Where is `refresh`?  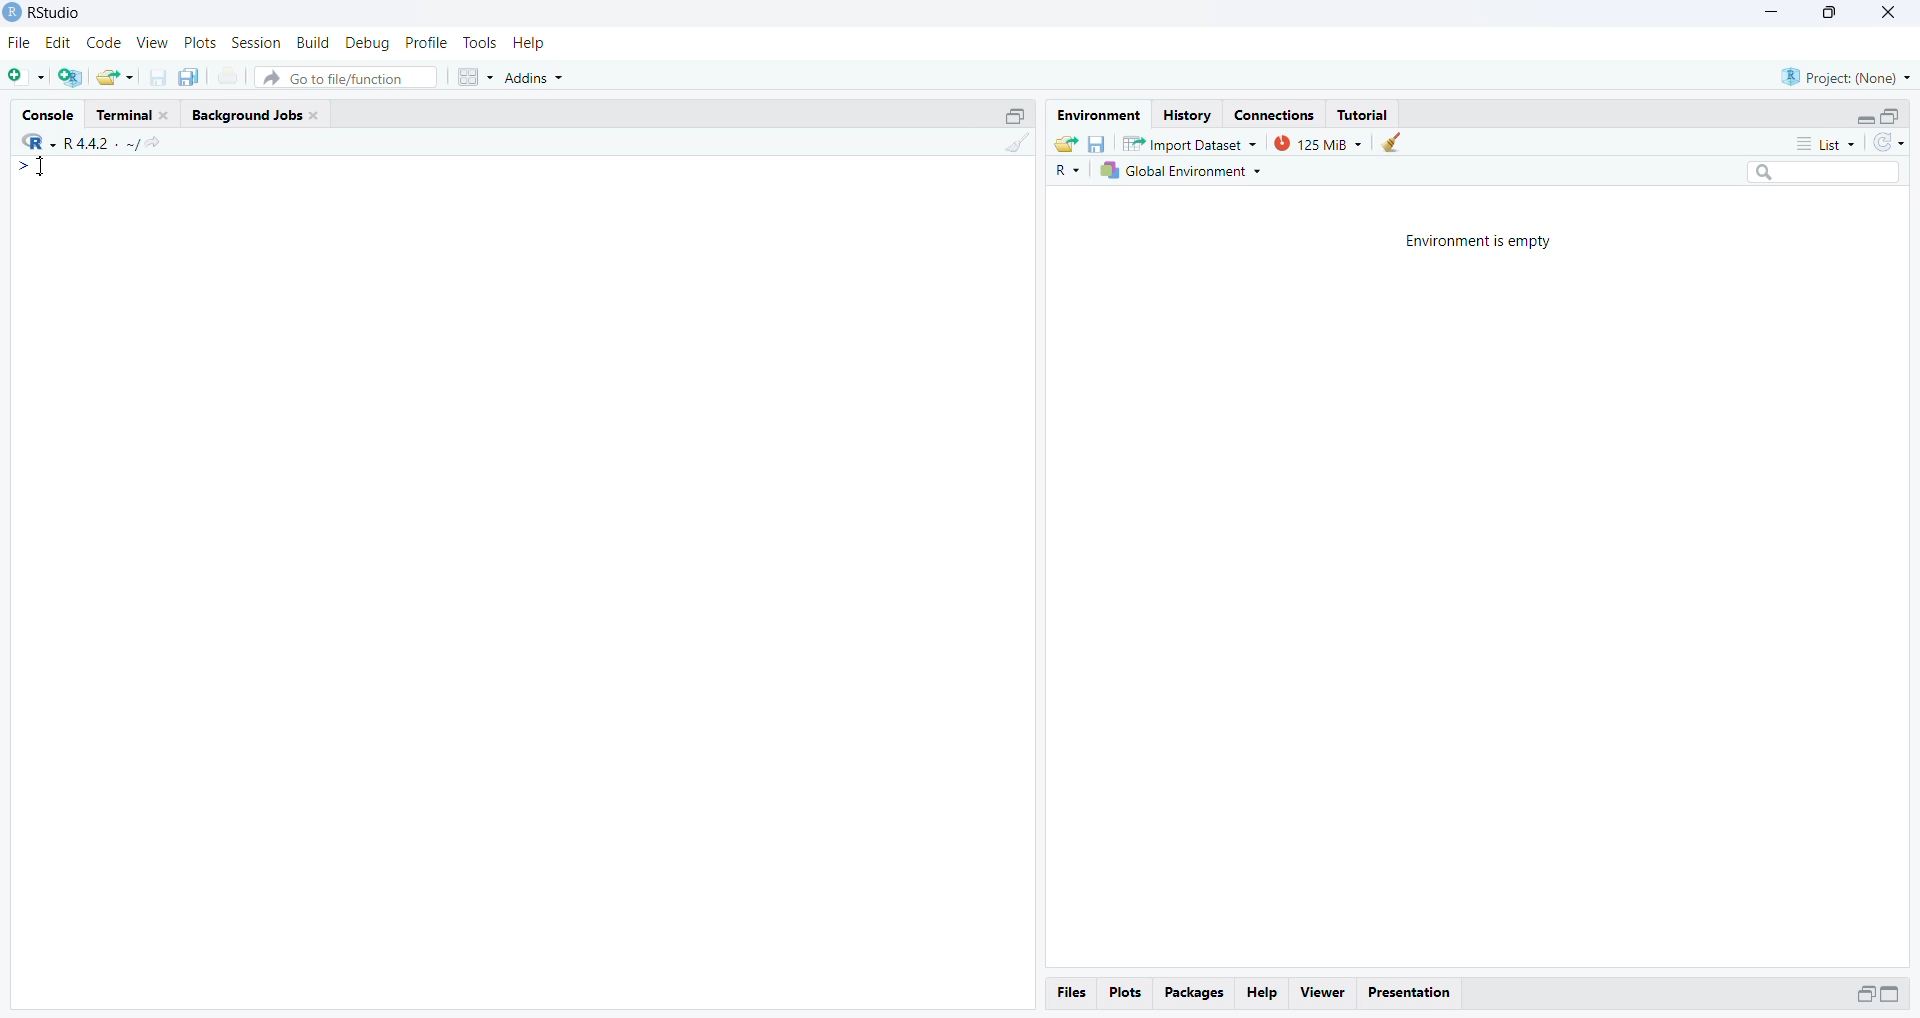 refresh is located at coordinates (1889, 143).